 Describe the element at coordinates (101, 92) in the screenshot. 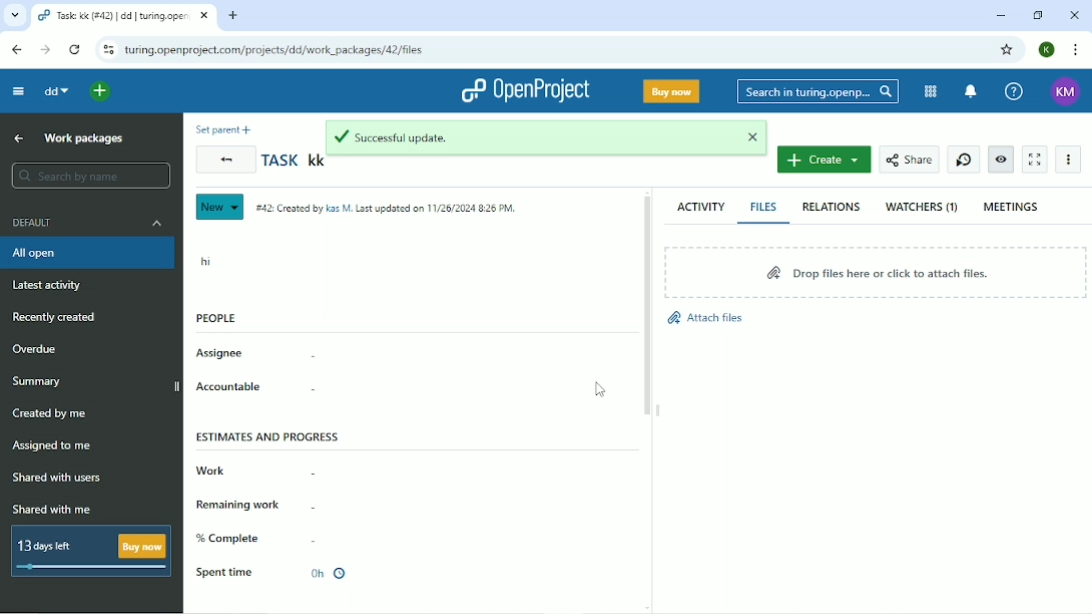

I see `Open quick add menu` at that location.